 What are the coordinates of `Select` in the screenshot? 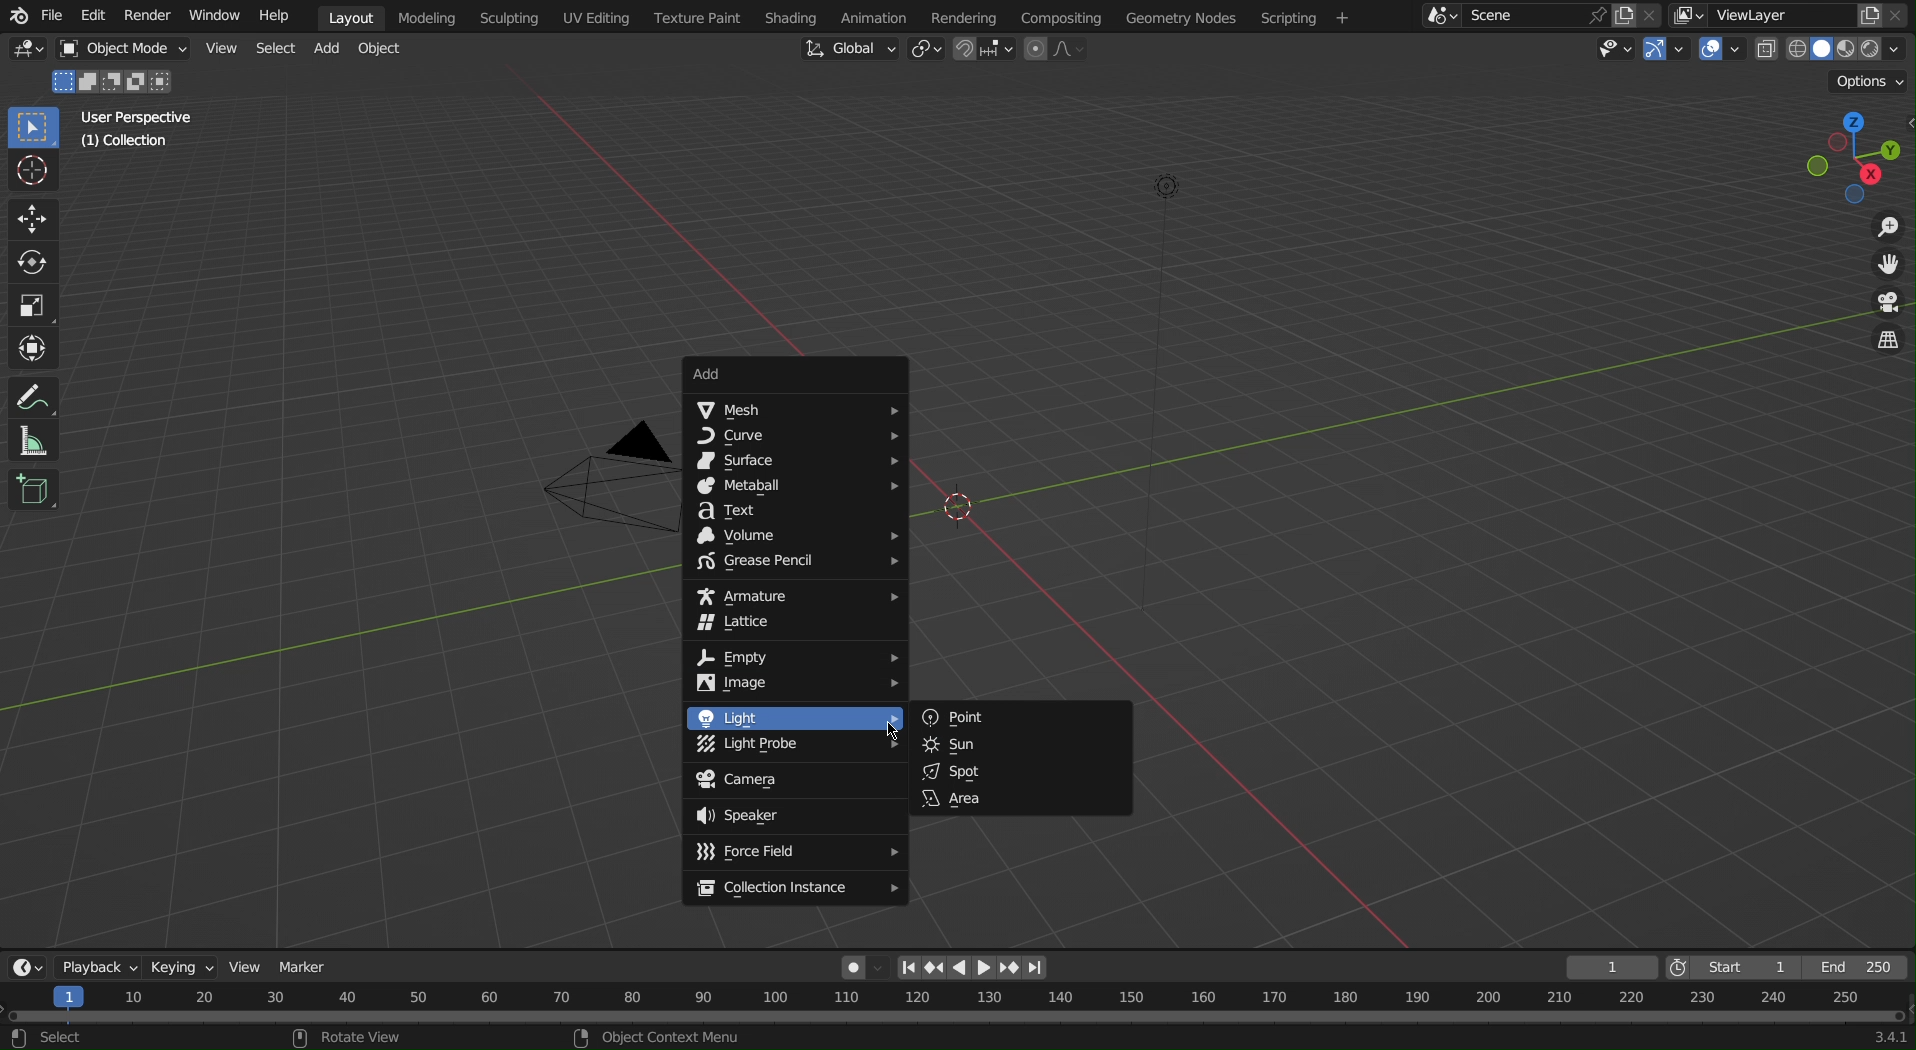 It's located at (56, 1038).